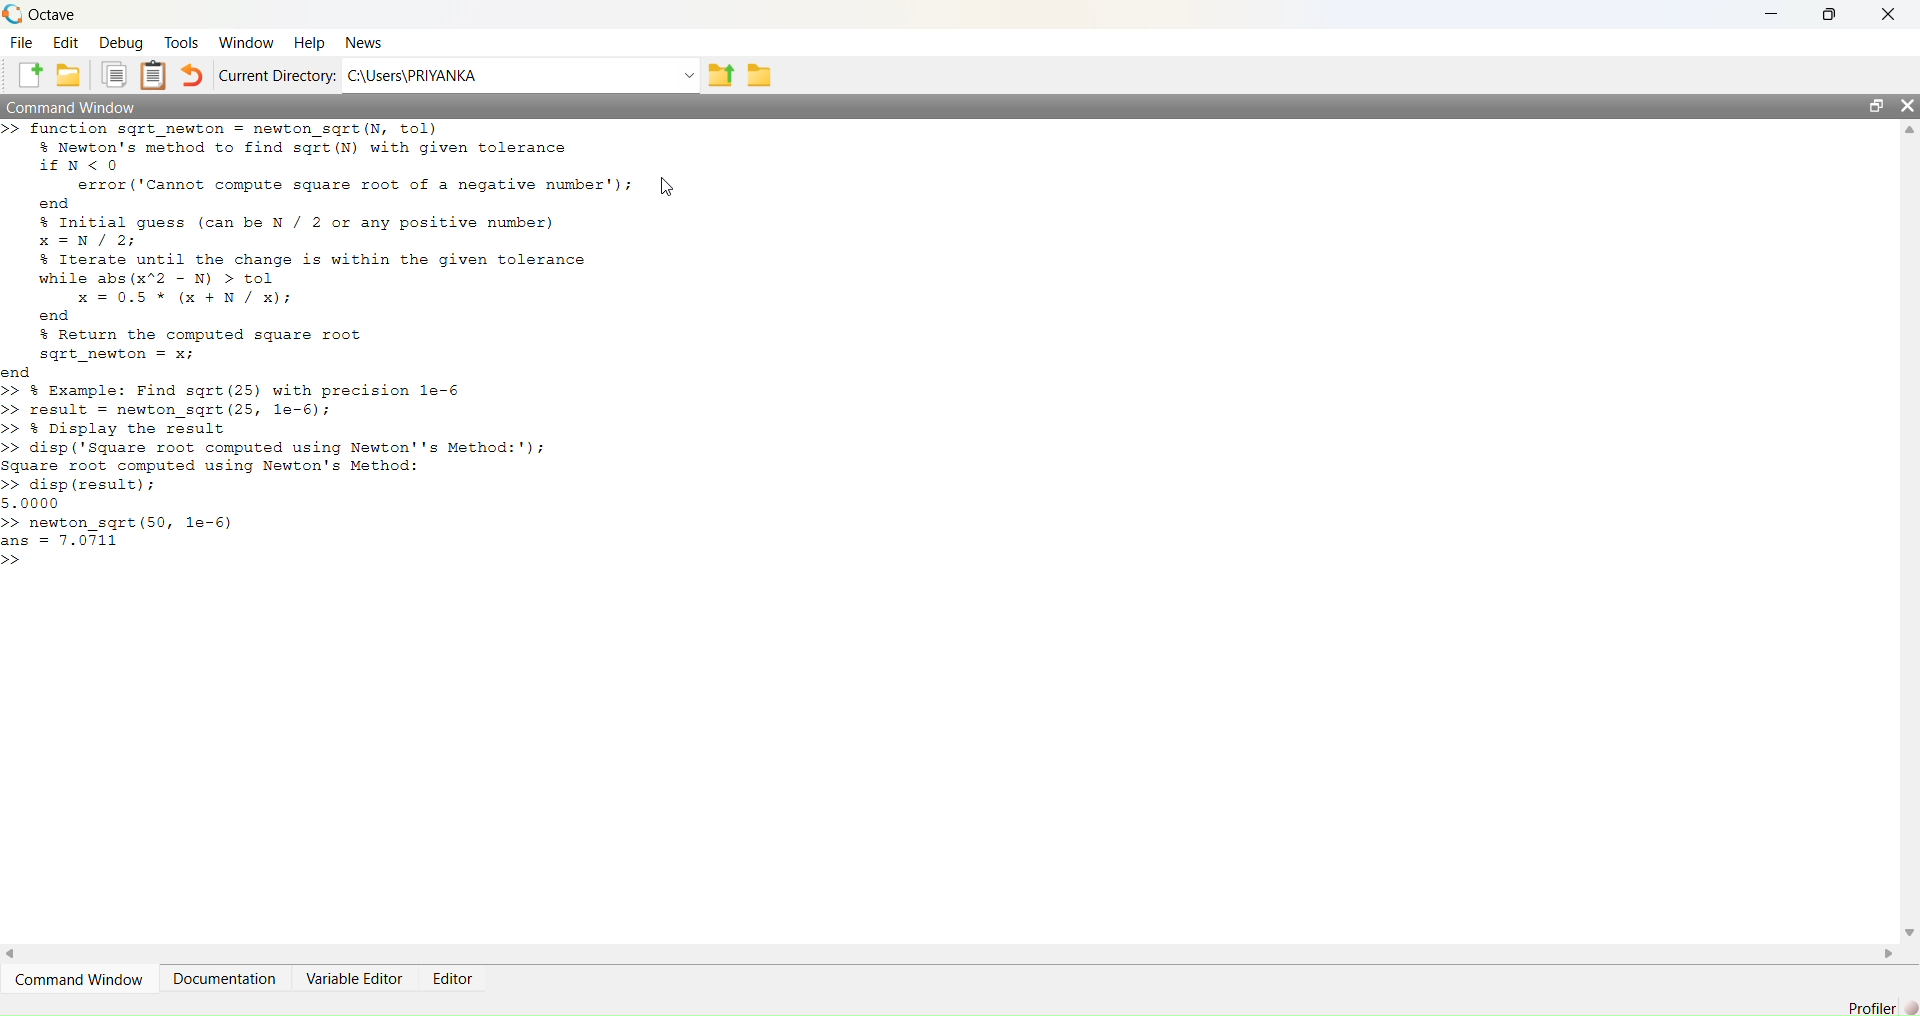  I want to click on Minimize, so click(1768, 14).